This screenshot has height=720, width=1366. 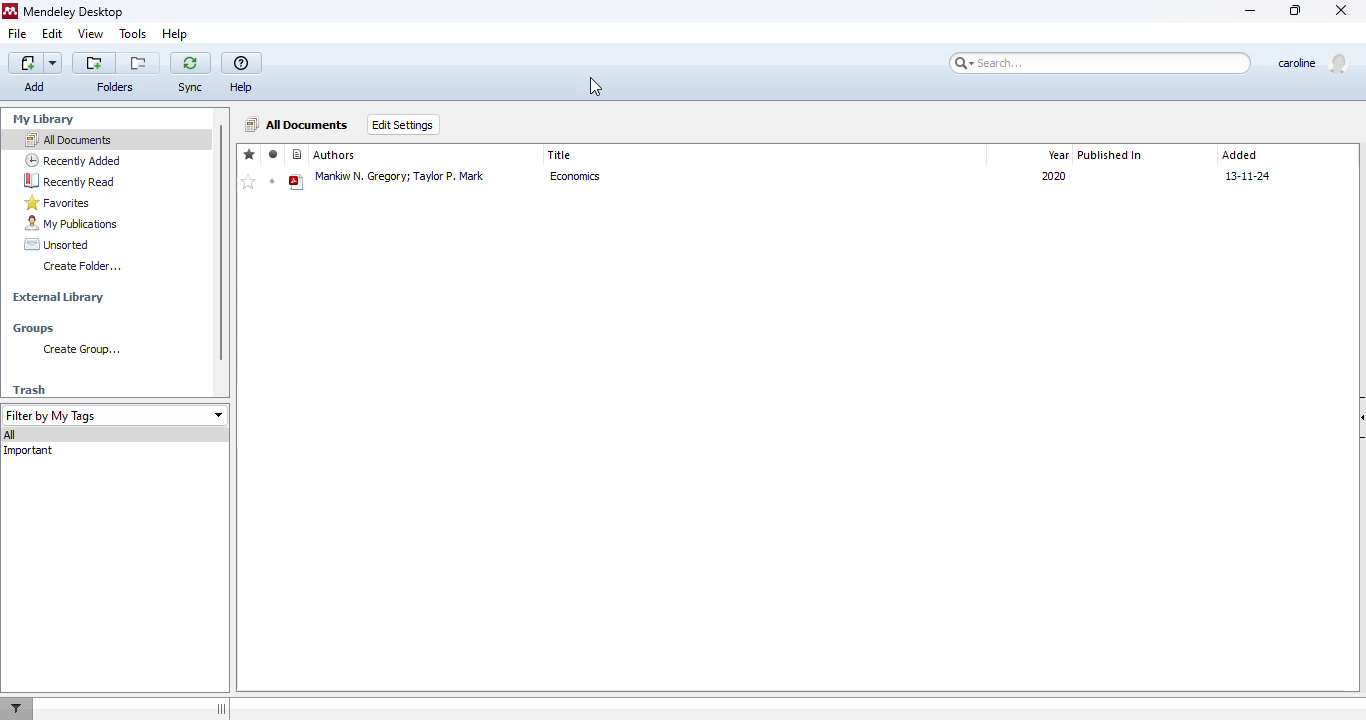 I want to click on search, so click(x=1096, y=63).